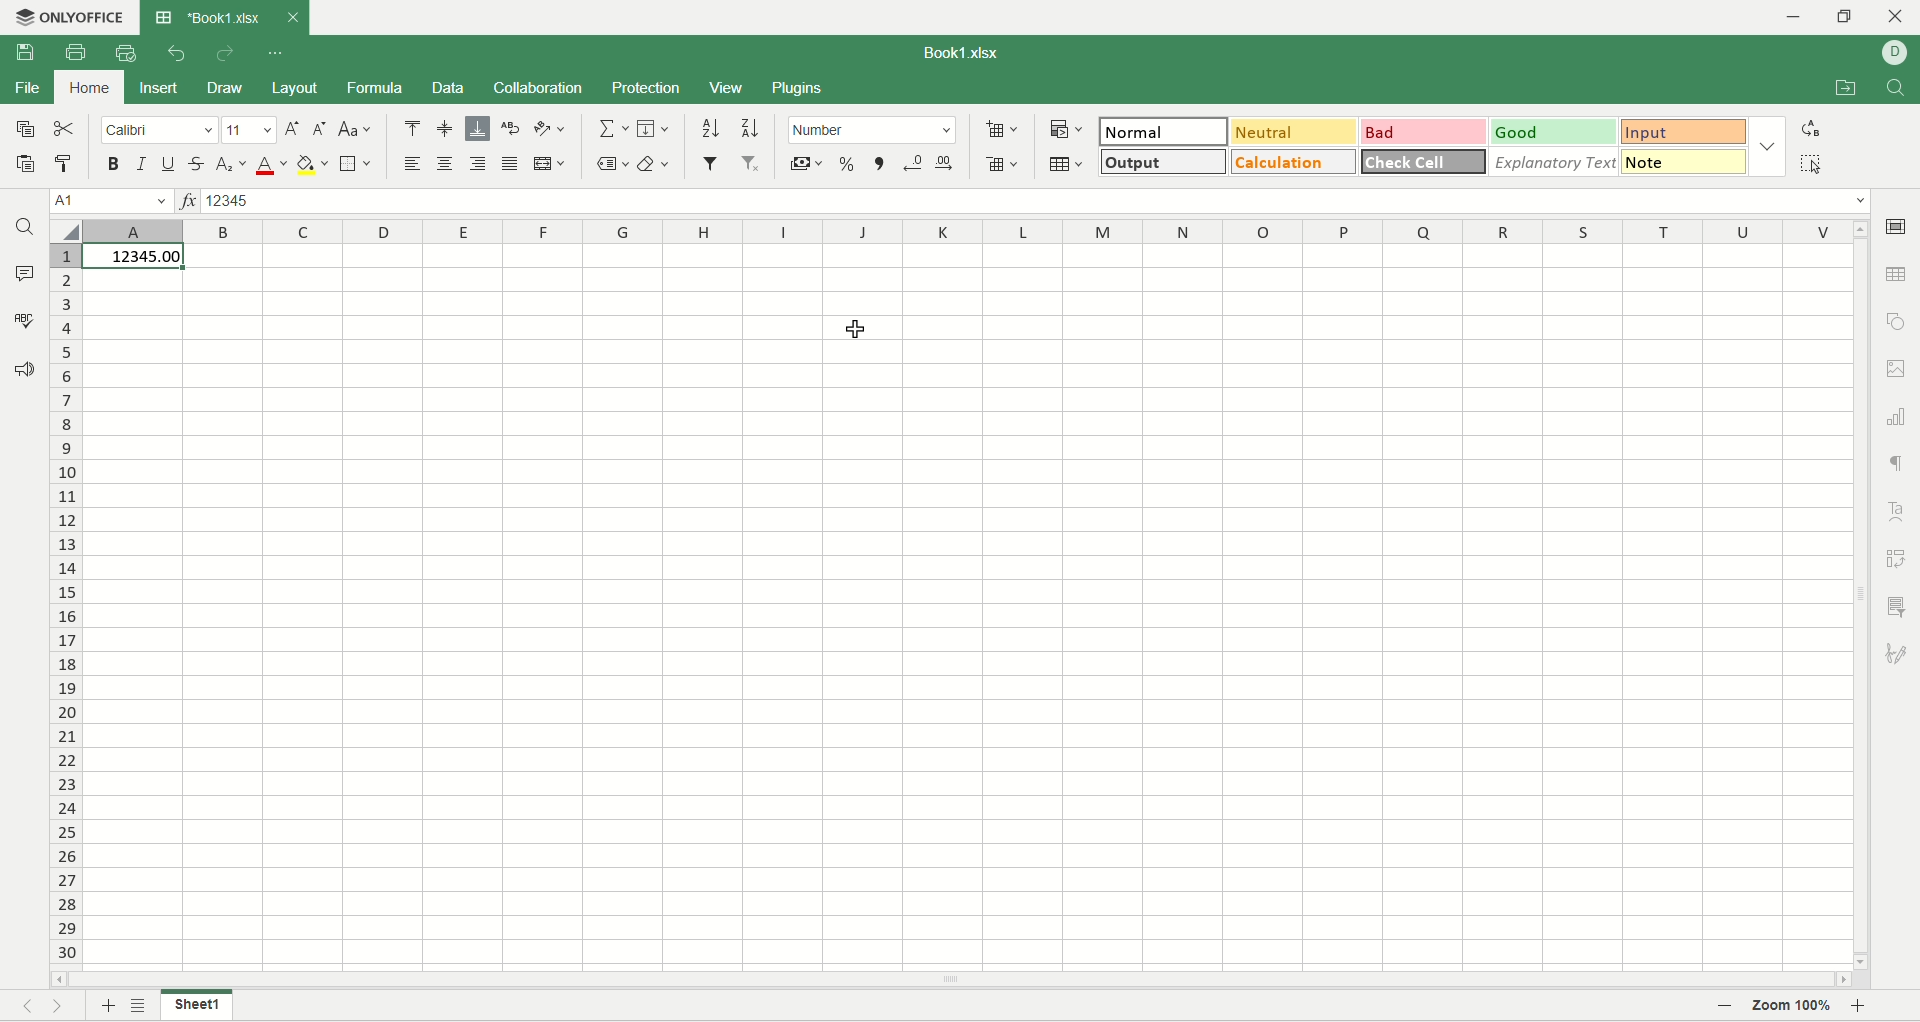 The image size is (1920, 1022). What do you see at coordinates (207, 19) in the screenshot?
I see `document tab` at bounding box center [207, 19].